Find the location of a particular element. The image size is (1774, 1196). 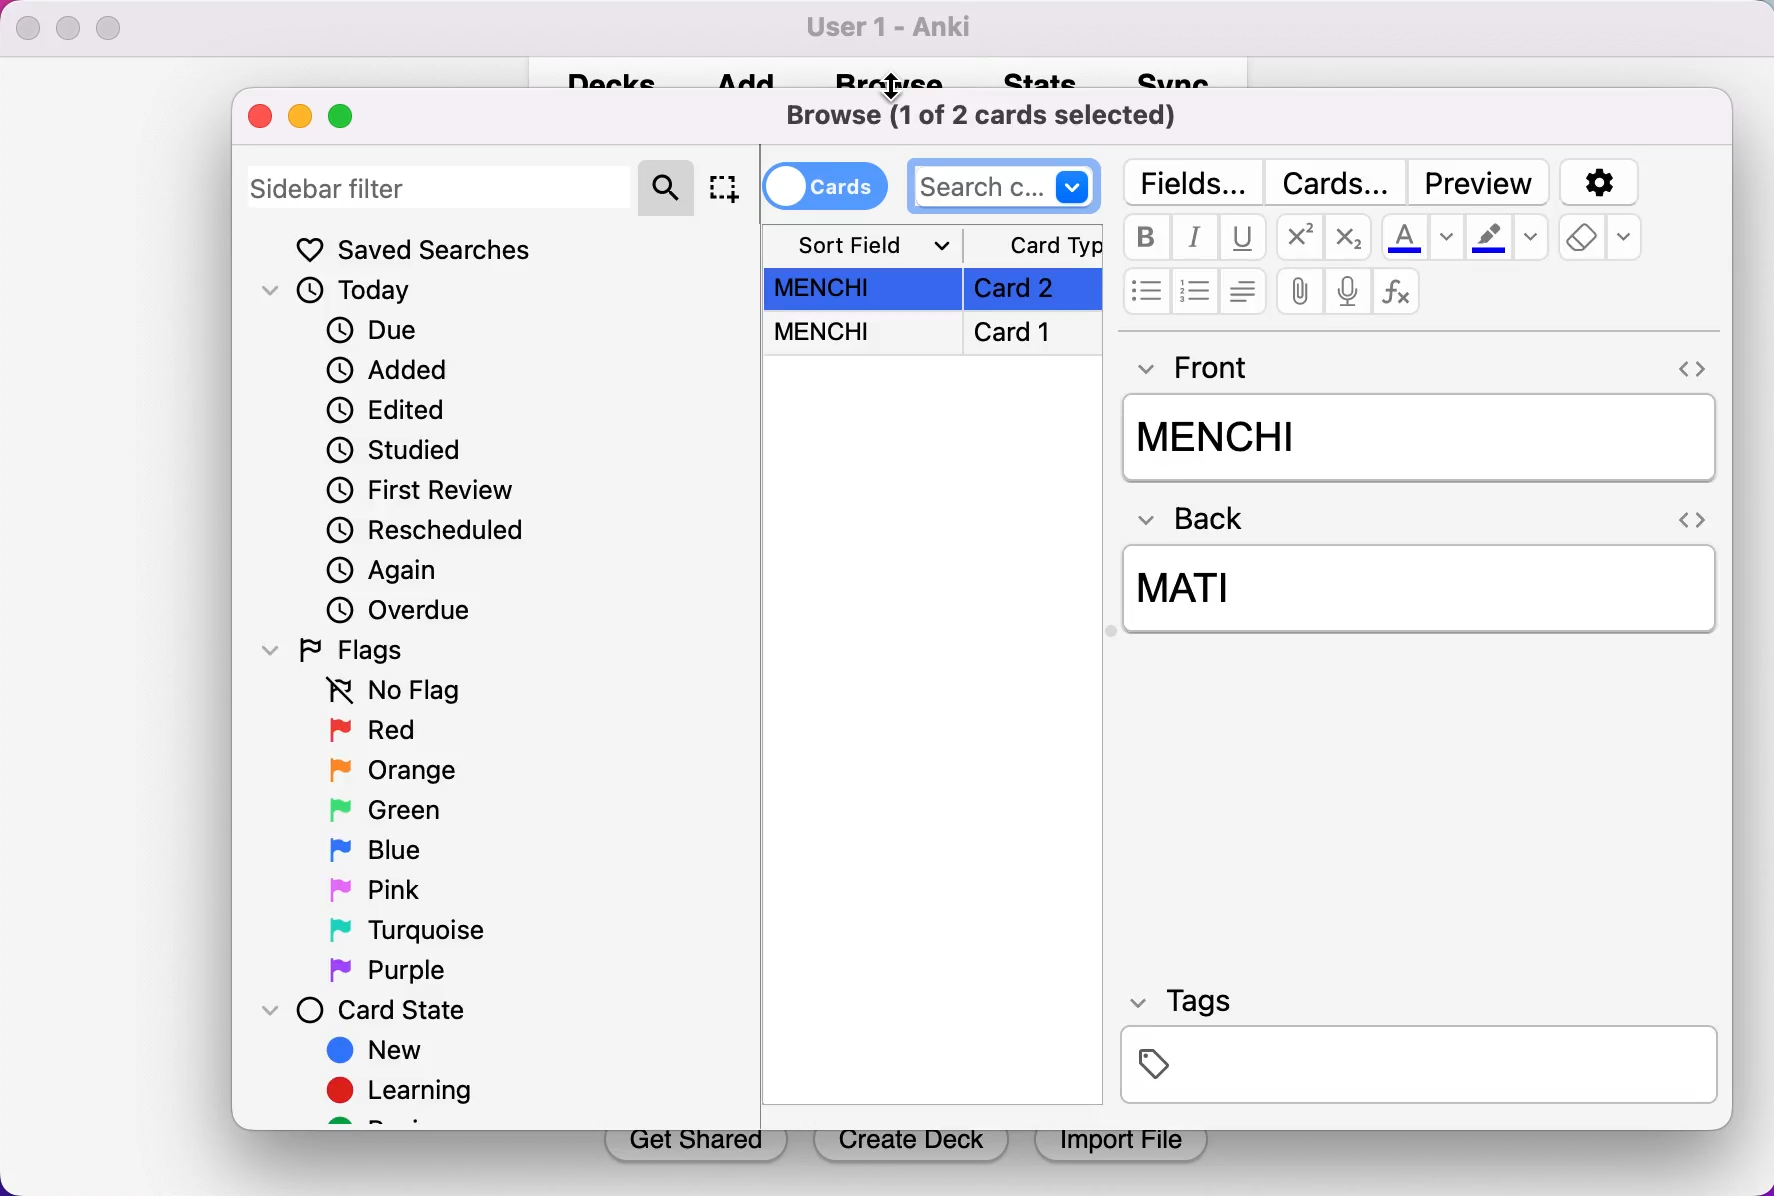

again is located at coordinates (391, 573).